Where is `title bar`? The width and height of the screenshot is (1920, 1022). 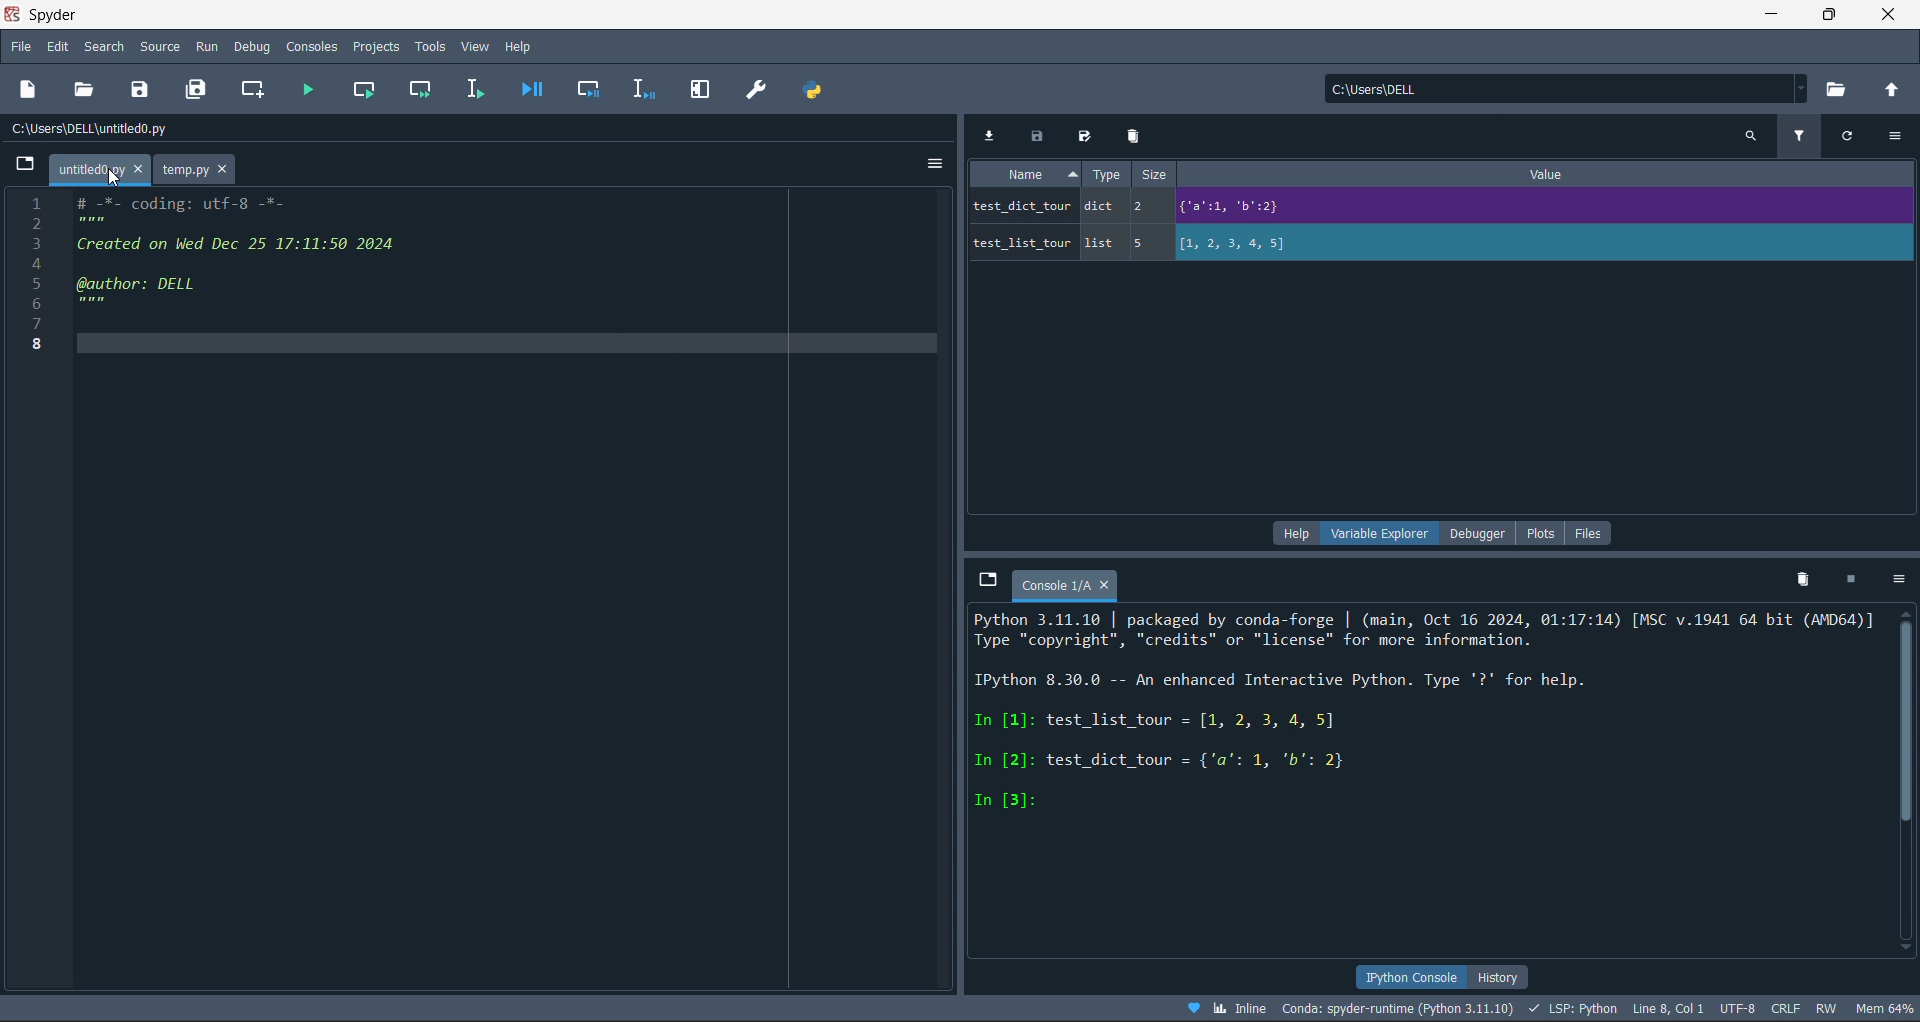
title bar is located at coordinates (59, 14).